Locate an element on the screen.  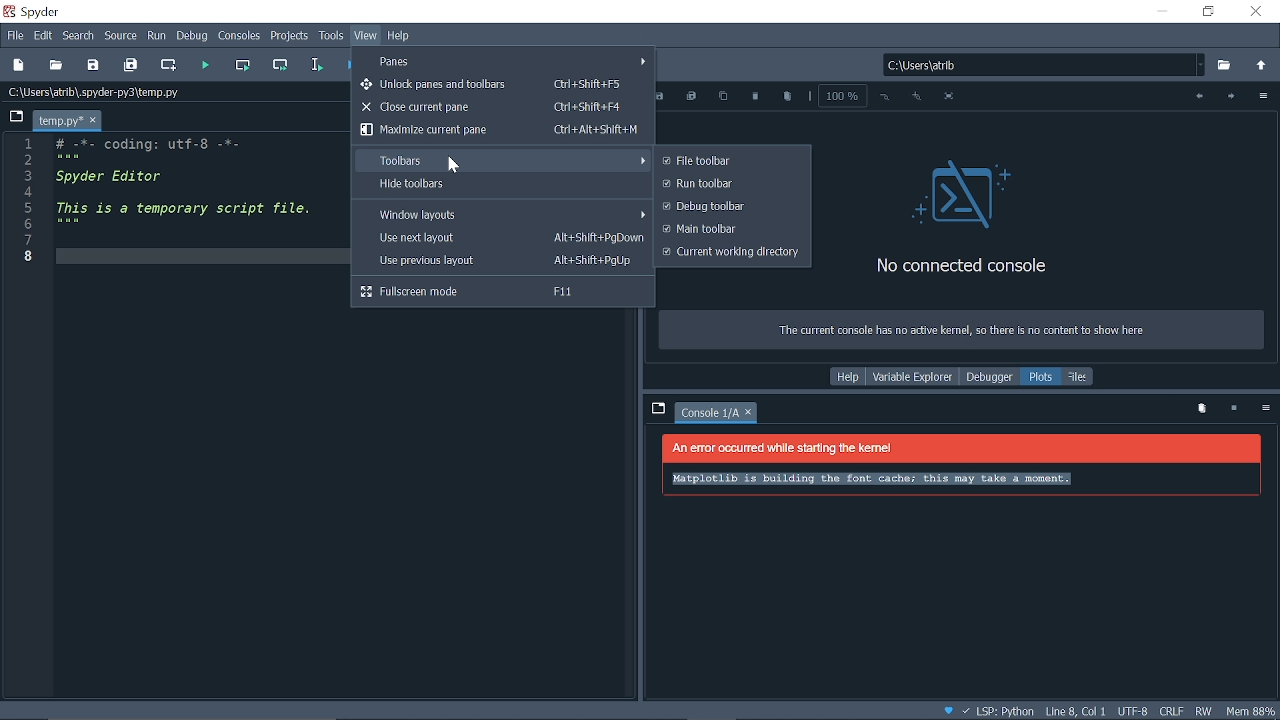
Consoles is located at coordinates (241, 37).